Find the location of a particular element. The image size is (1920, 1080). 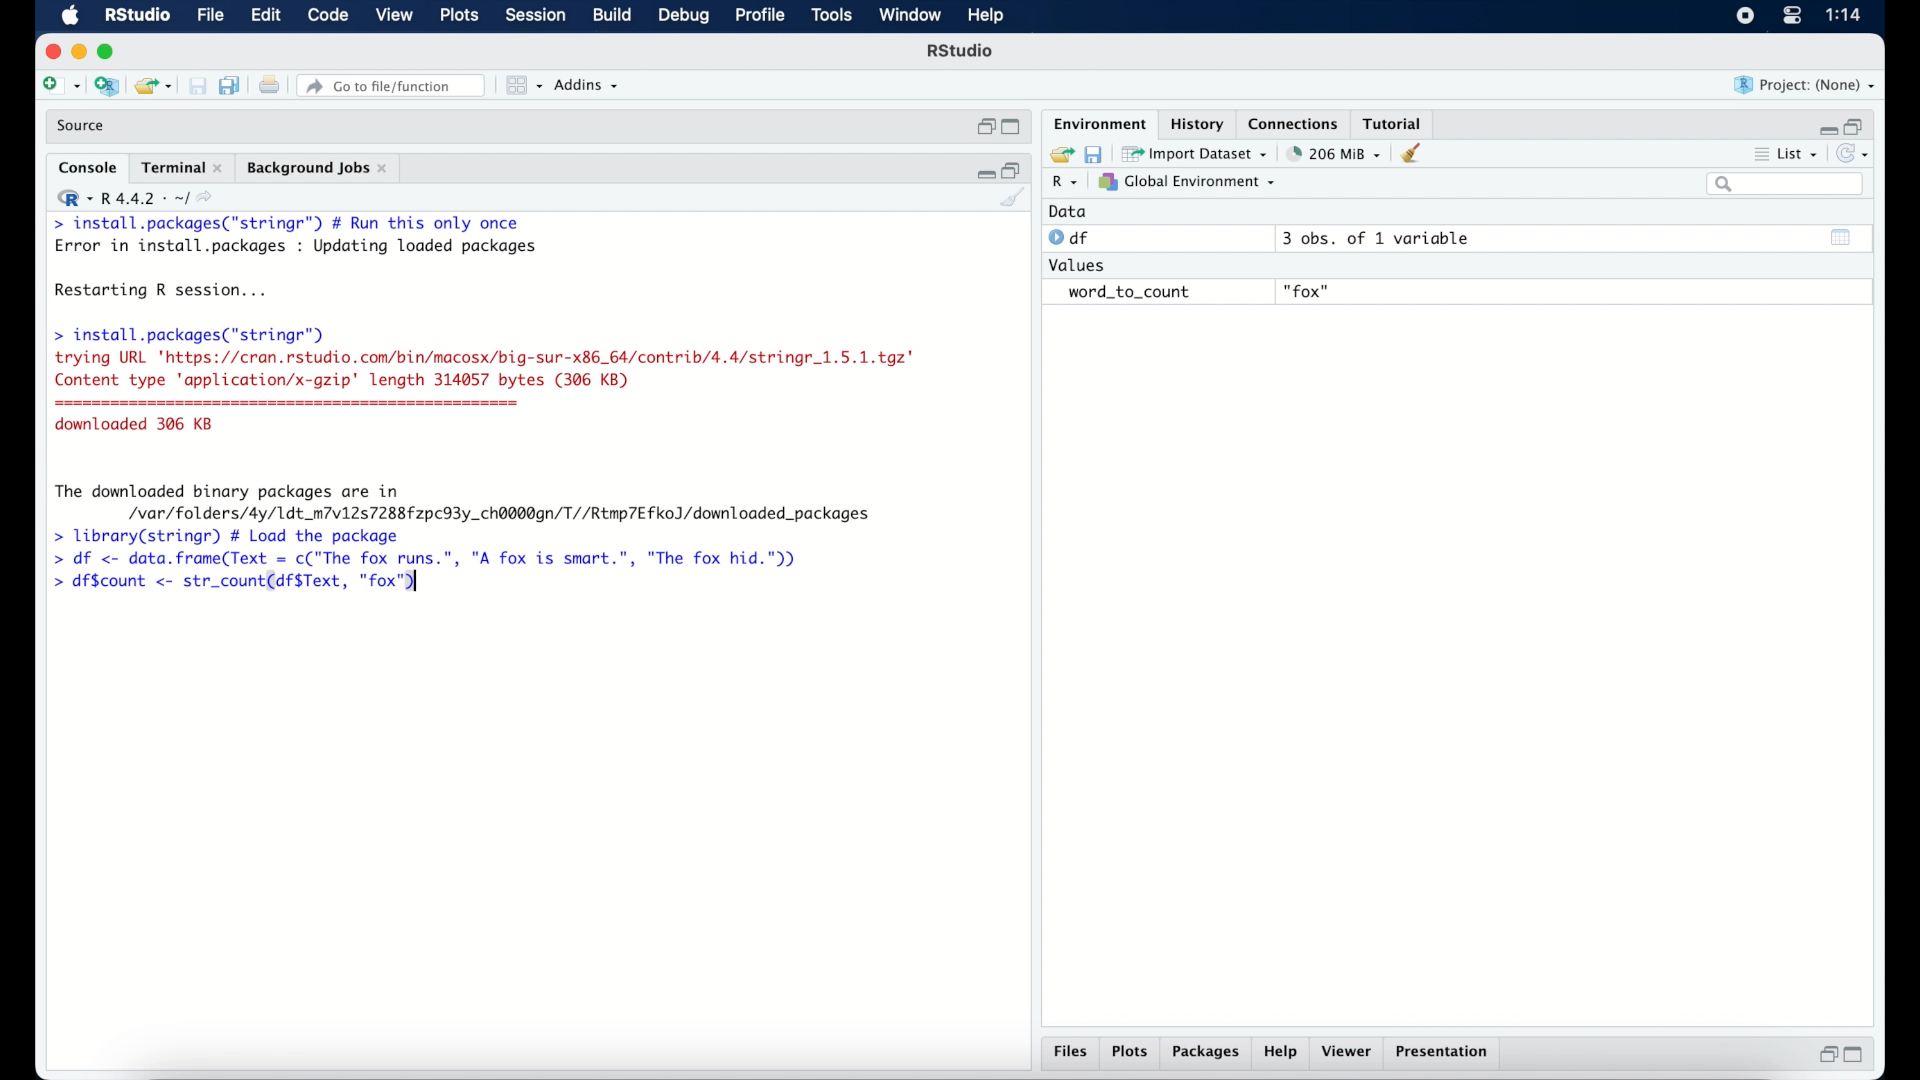

maximize is located at coordinates (1014, 128).